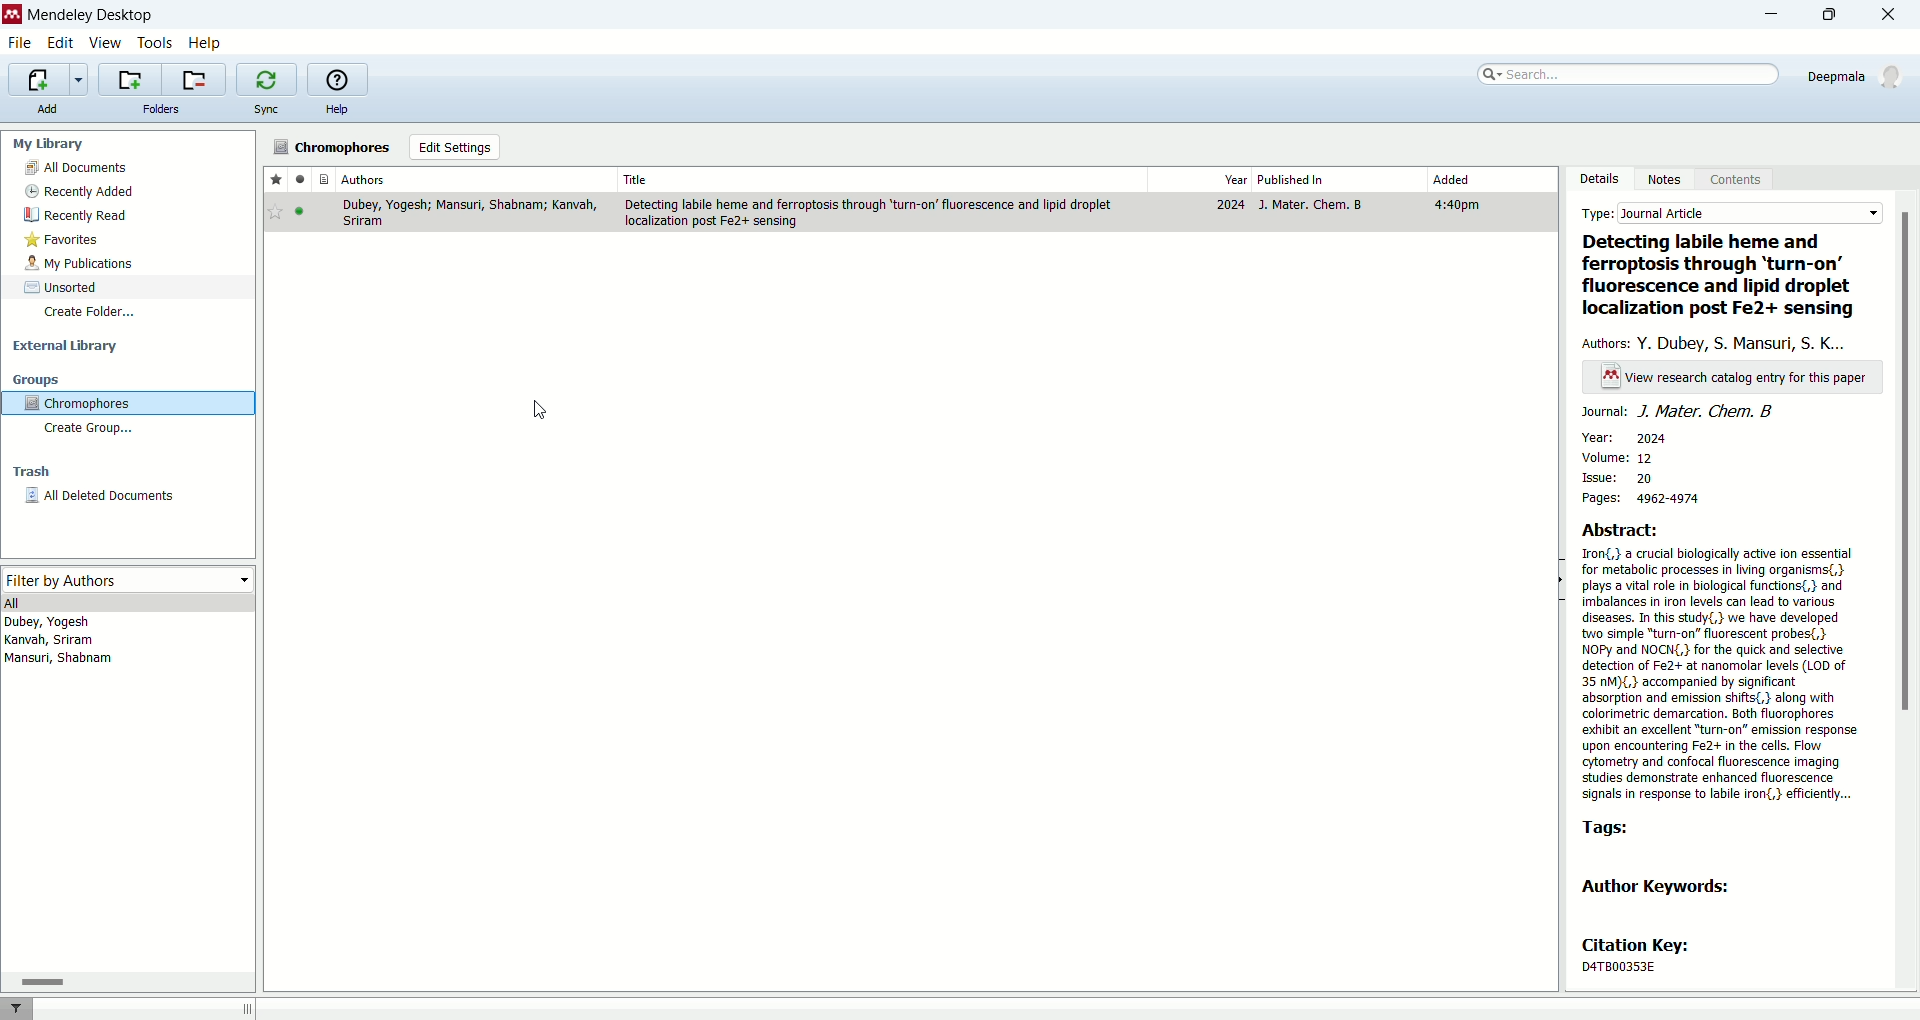  Describe the element at coordinates (62, 42) in the screenshot. I see `edit` at that location.